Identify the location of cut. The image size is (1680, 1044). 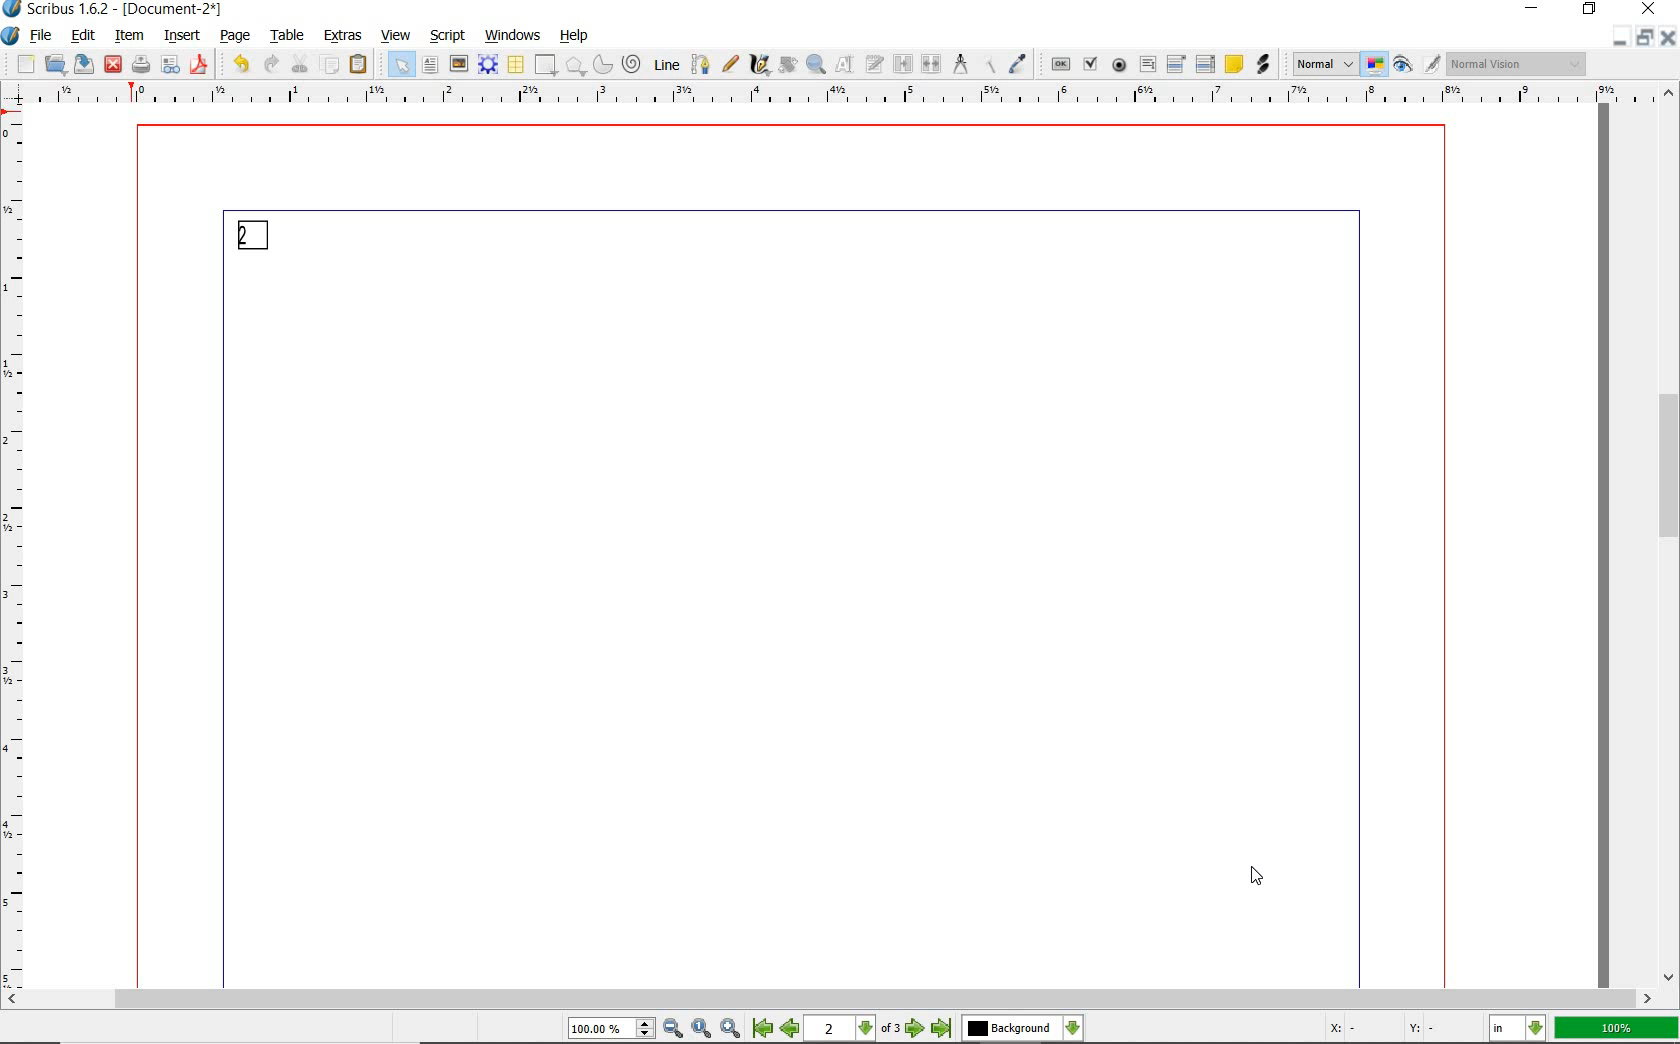
(299, 63).